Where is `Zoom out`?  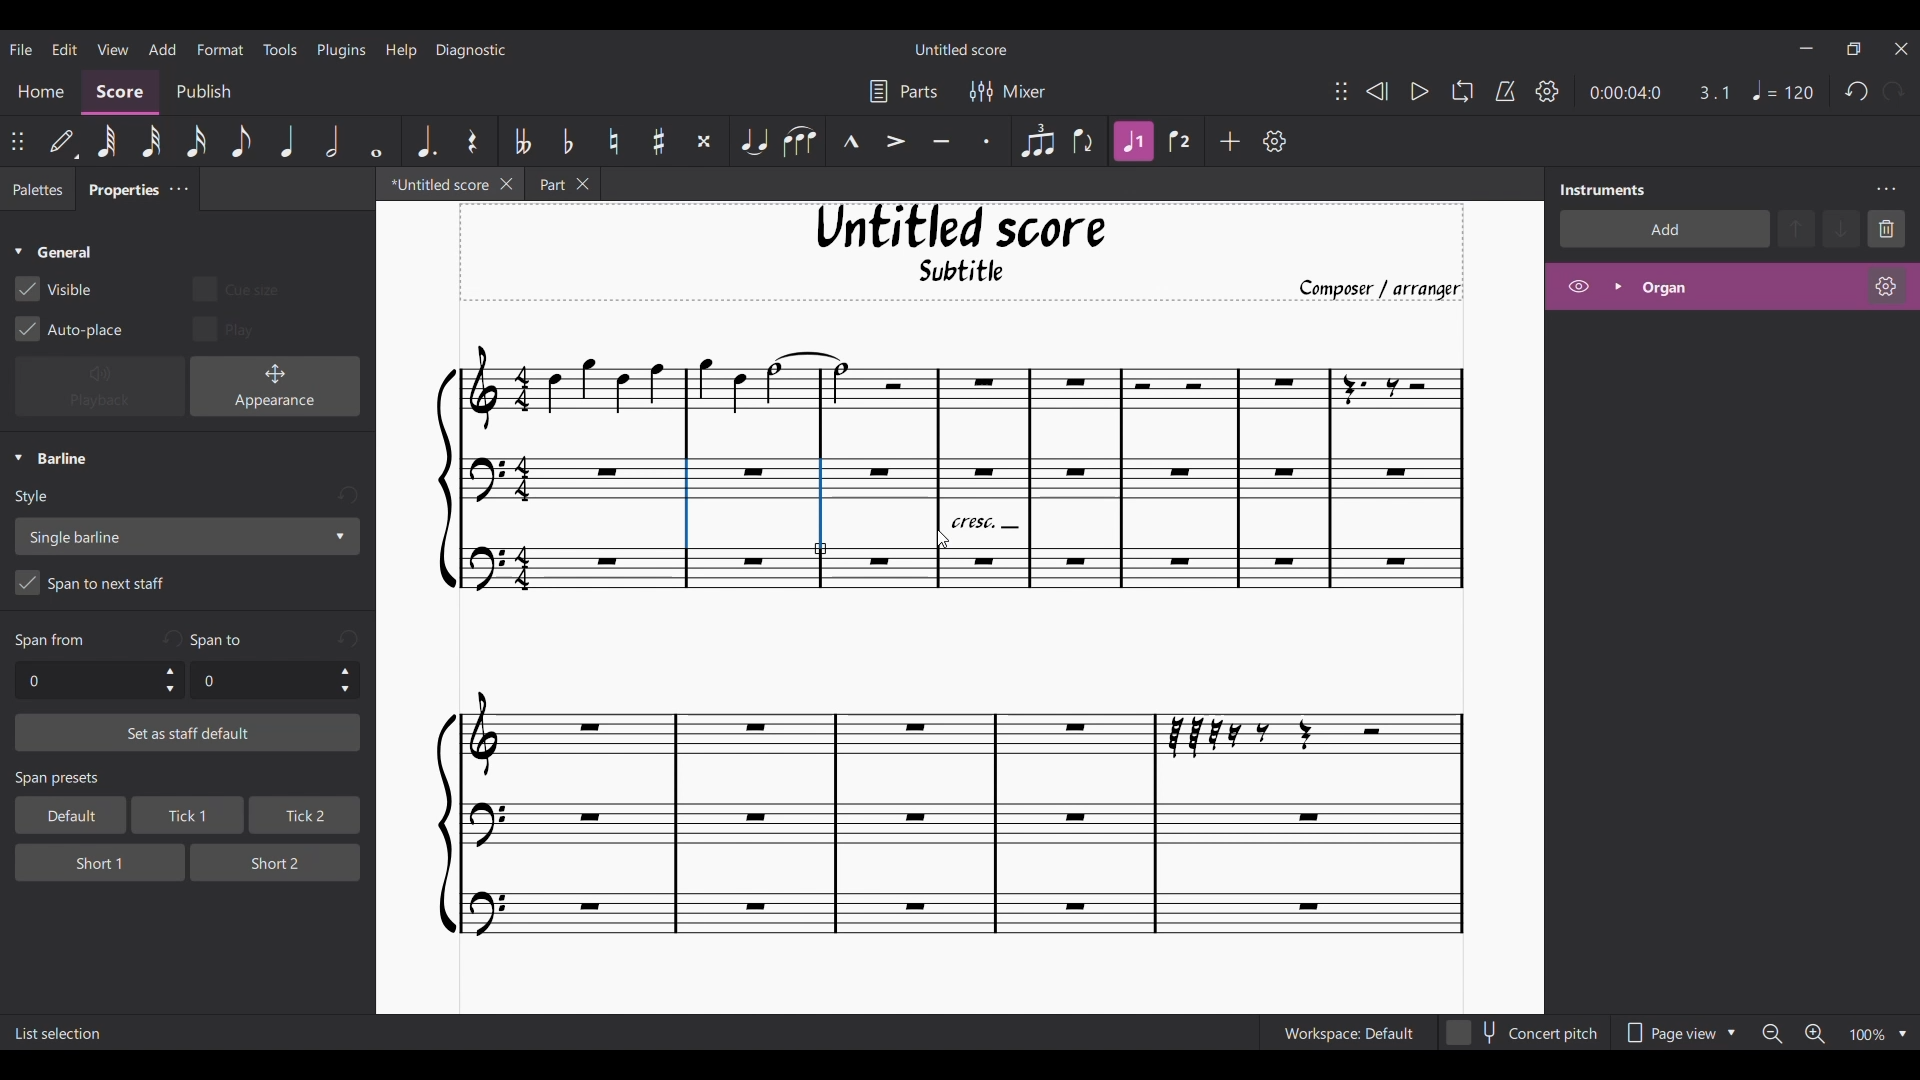 Zoom out is located at coordinates (1772, 1034).